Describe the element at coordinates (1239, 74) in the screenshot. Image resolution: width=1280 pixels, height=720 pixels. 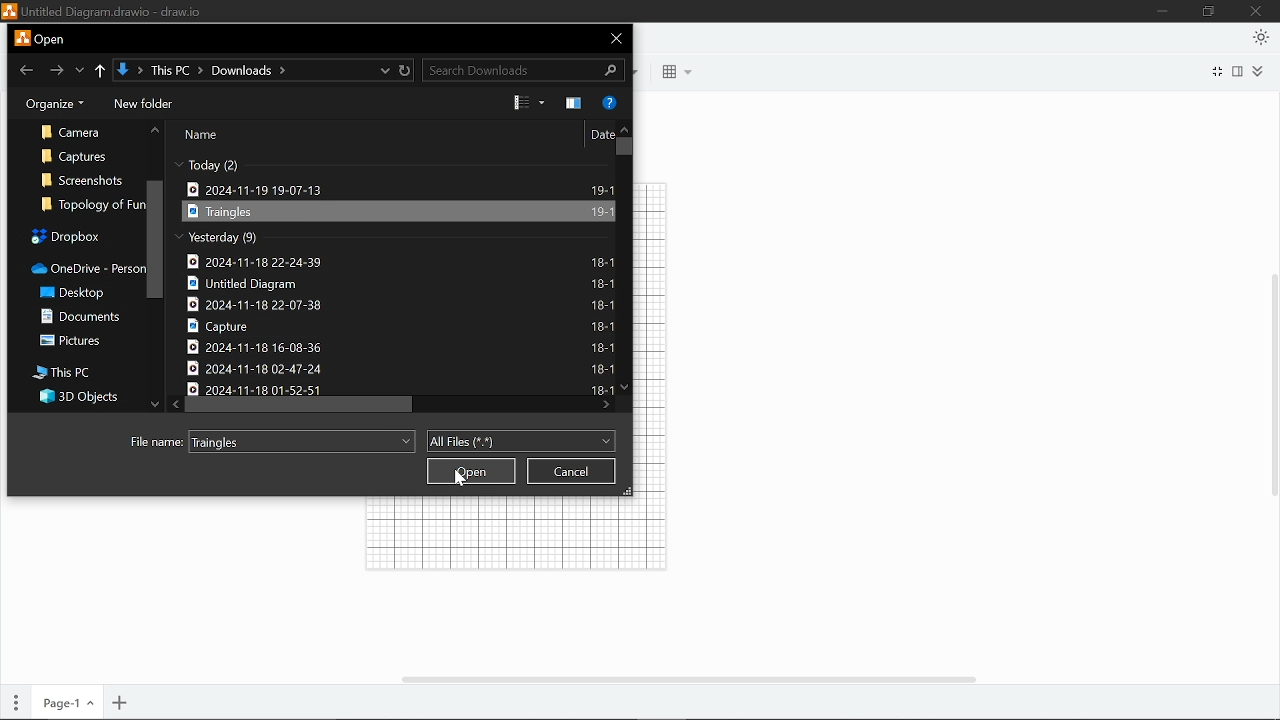
I see `format` at that location.